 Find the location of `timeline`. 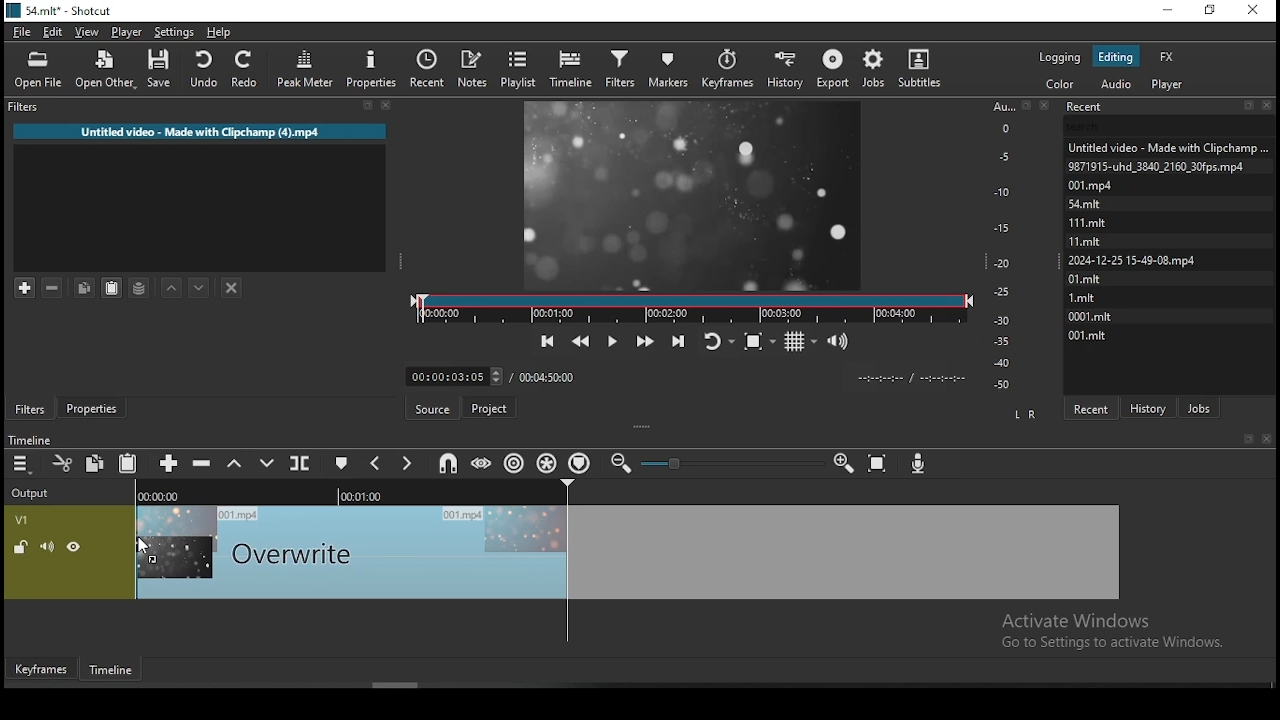

timeline is located at coordinates (107, 669).